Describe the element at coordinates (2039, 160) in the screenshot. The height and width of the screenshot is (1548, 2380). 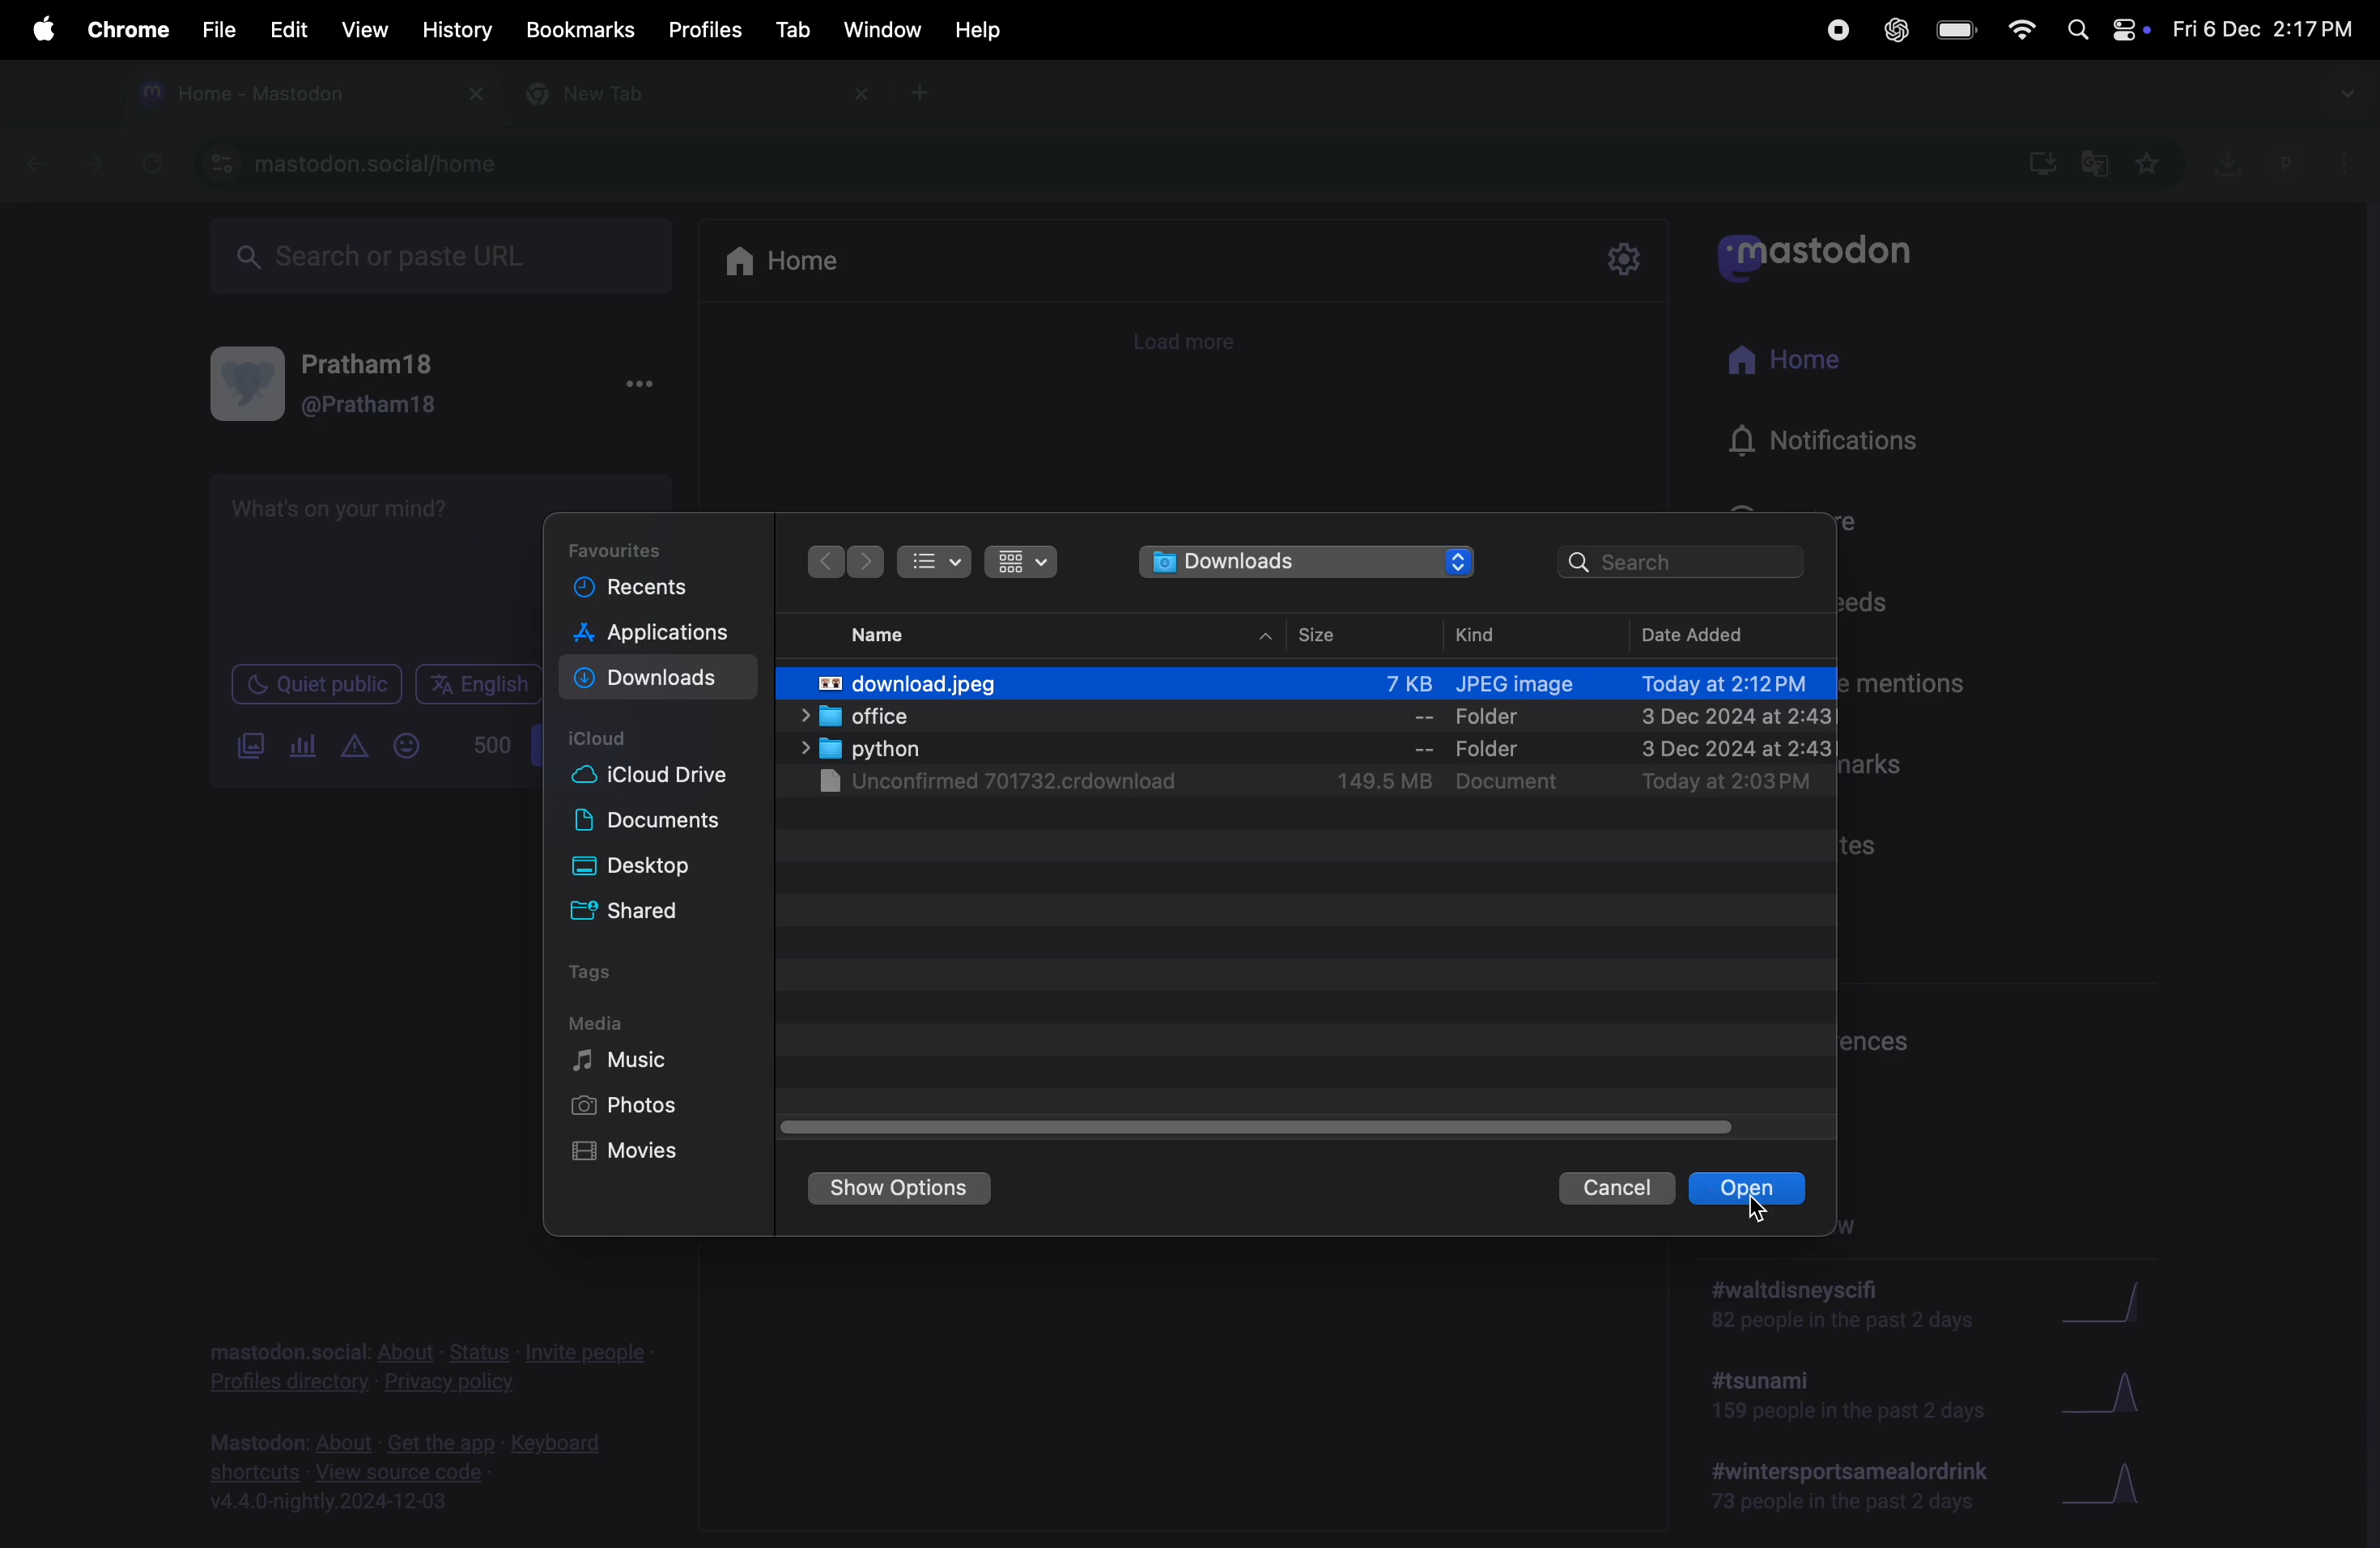
I see `downloads` at that location.